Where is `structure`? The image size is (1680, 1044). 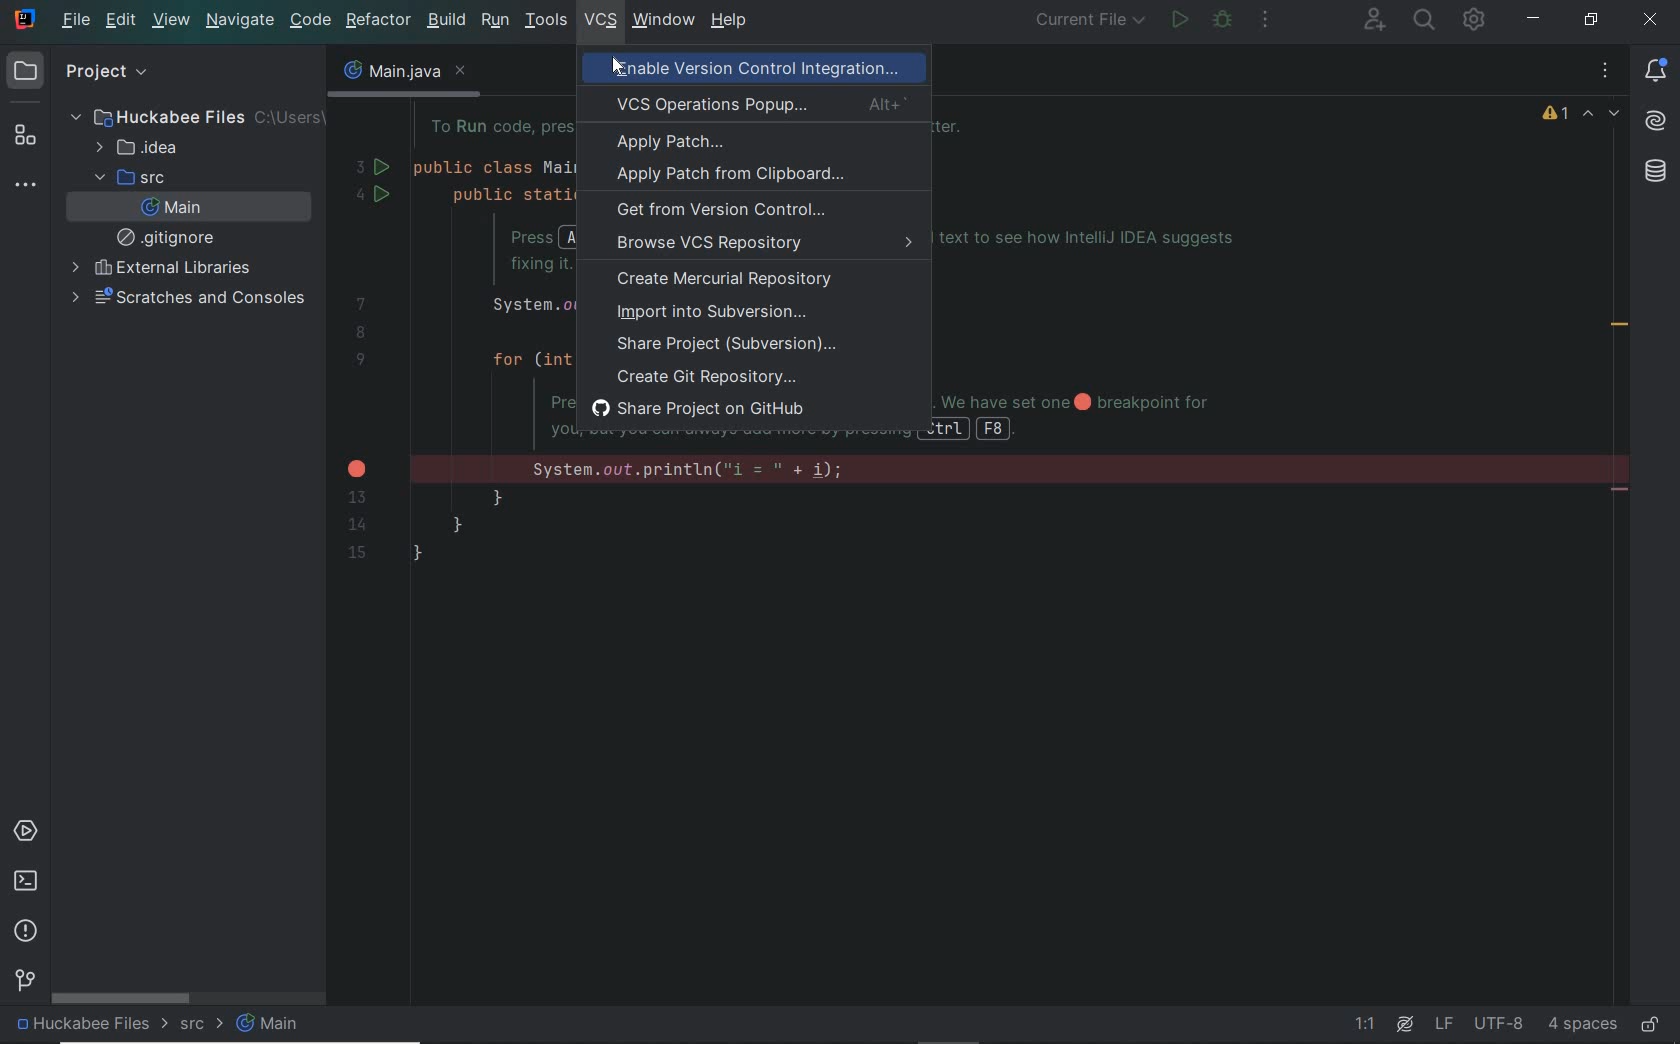
structure is located at coordinates (24, 136).